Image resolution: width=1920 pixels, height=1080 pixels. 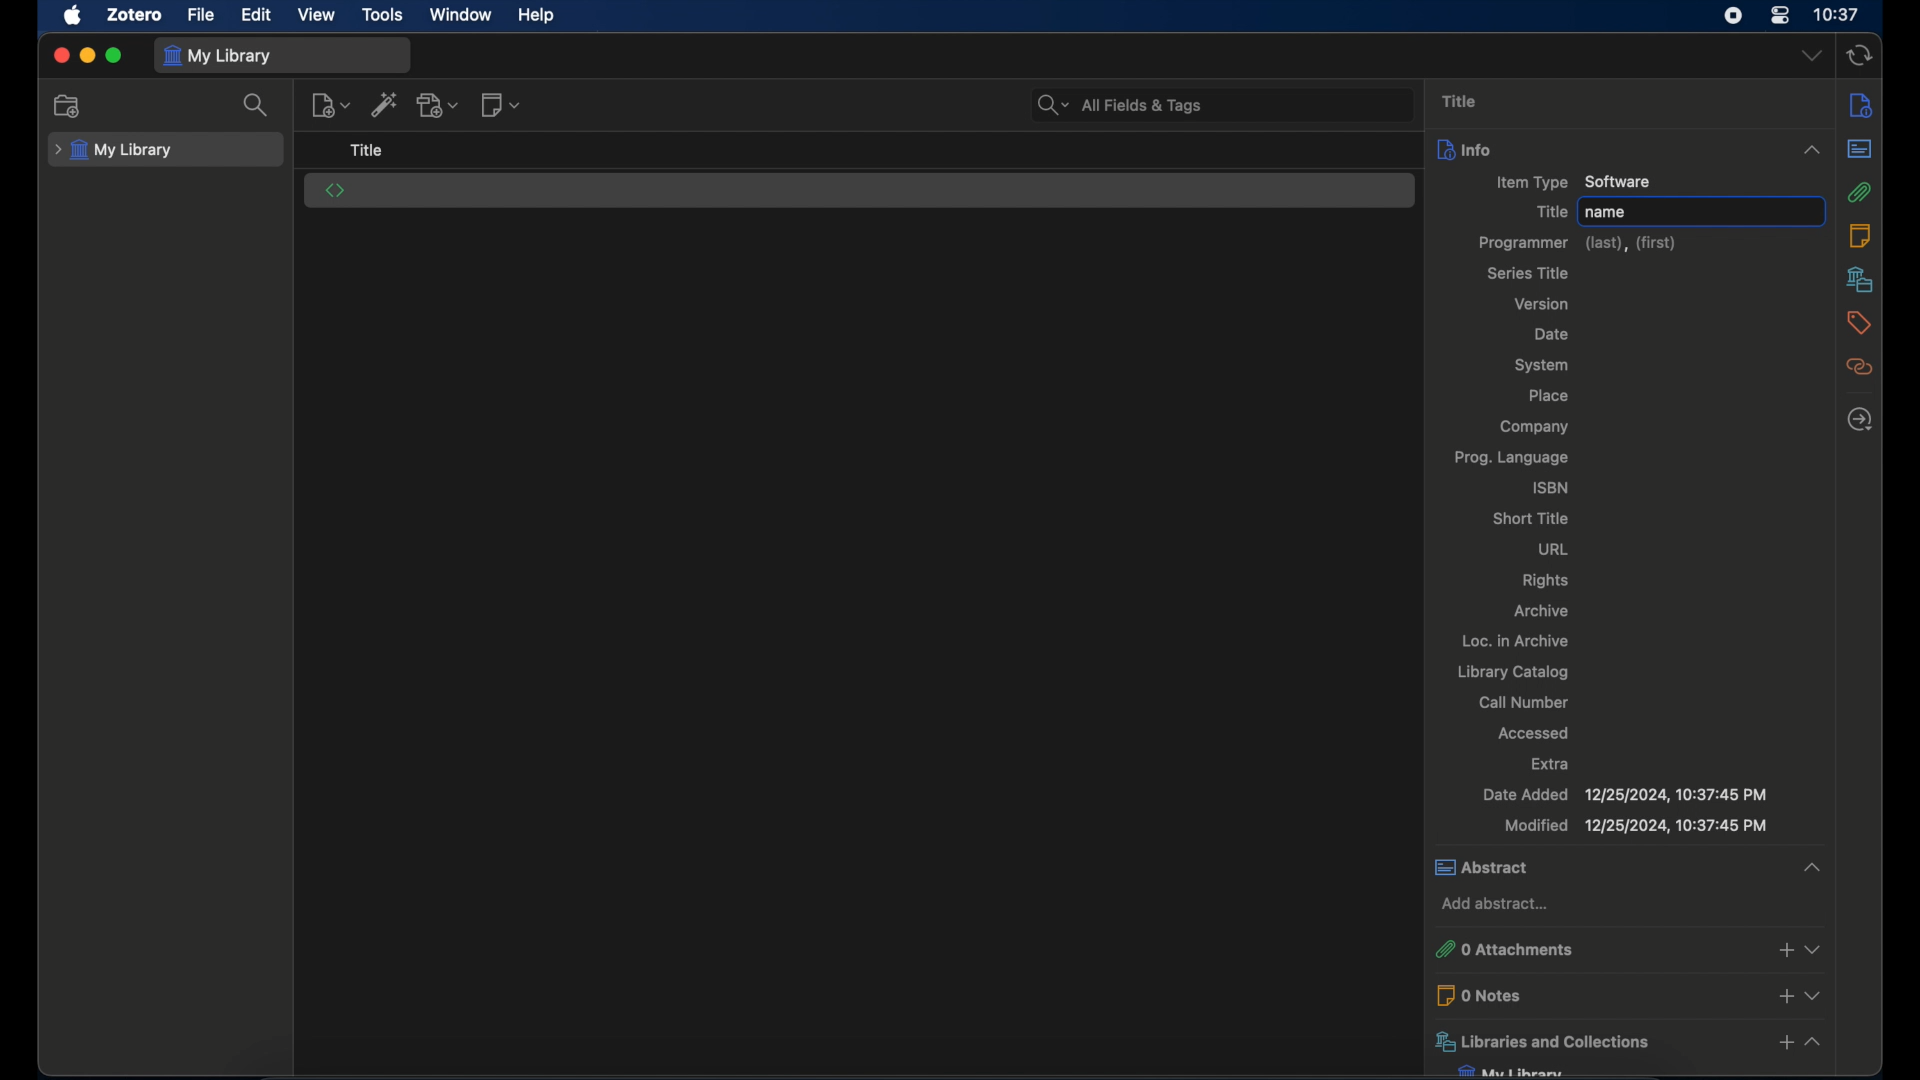 What do you see at coordinates (202, 16) in the screenshot?
I see `file` at bounding box center [202, 16].